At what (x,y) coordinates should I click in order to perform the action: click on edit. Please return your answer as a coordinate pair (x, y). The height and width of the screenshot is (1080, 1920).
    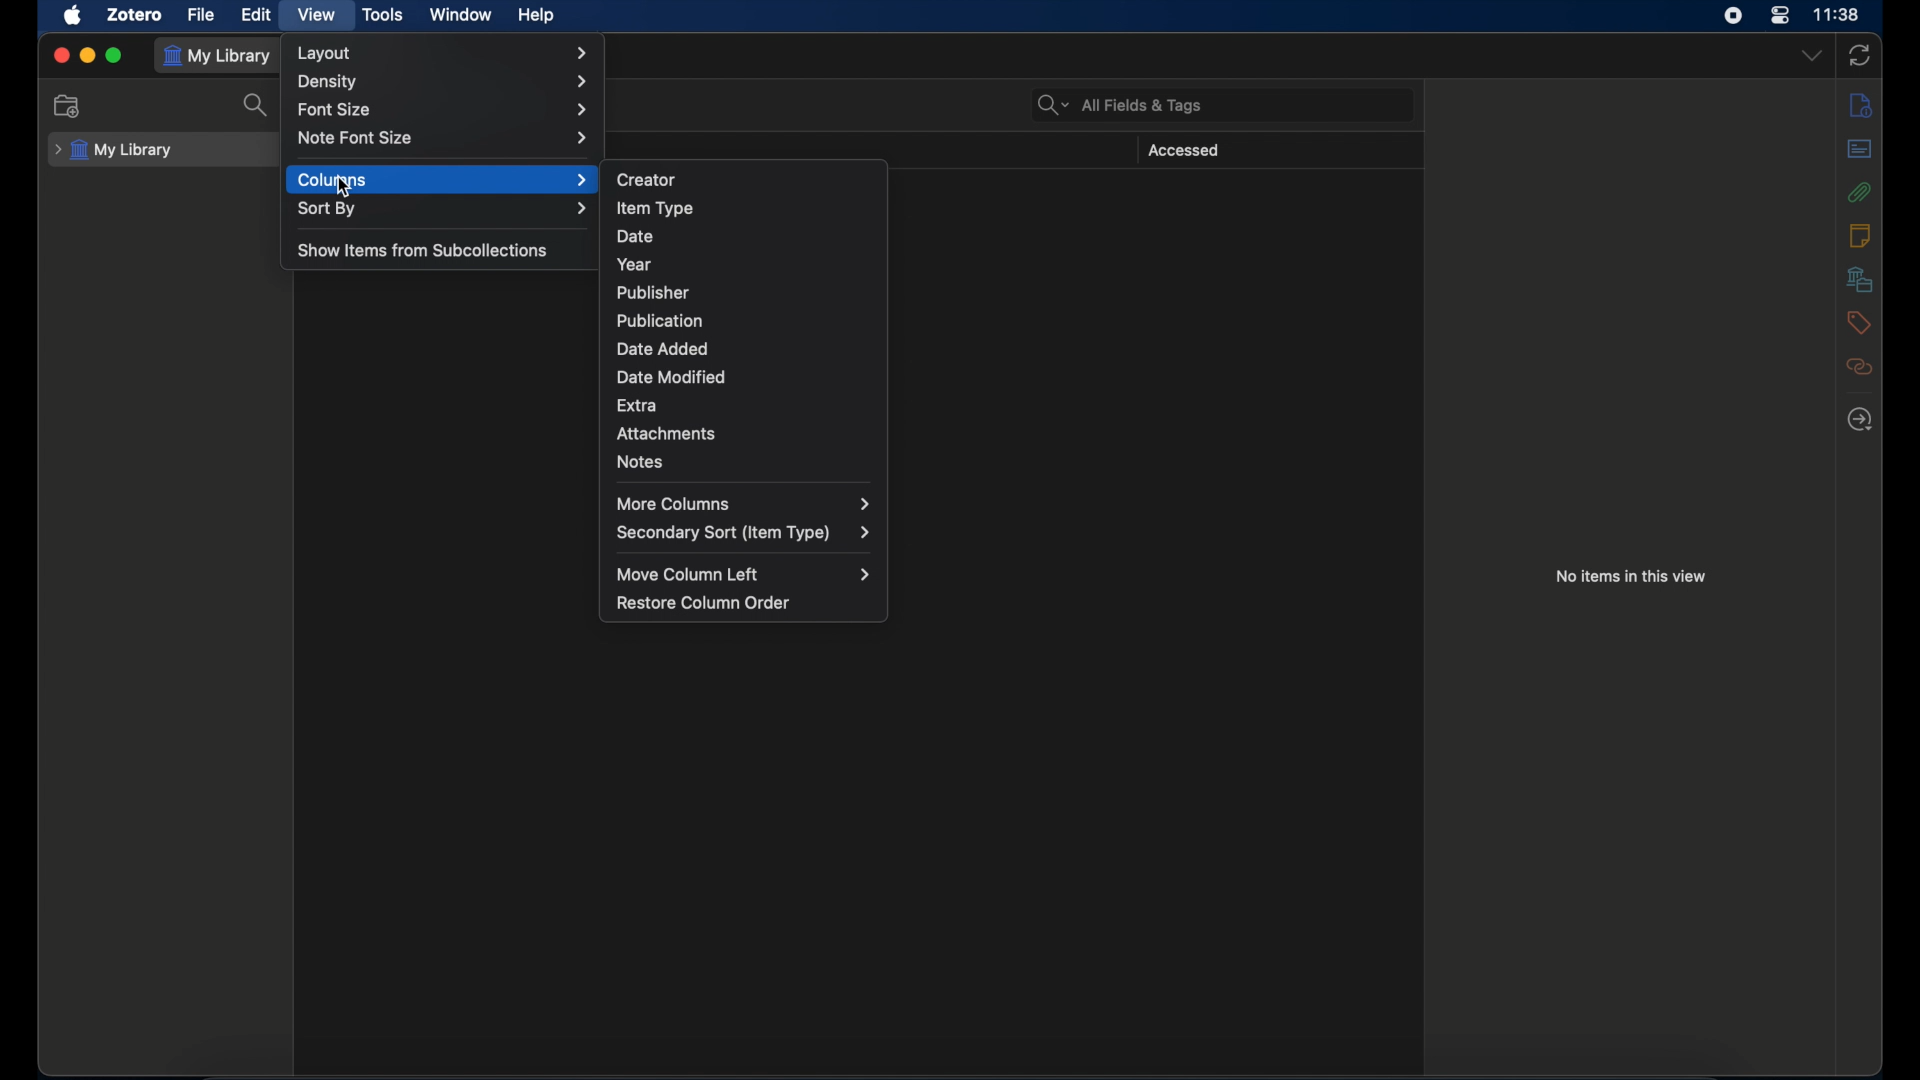
    Looking at the image, I should click on (258, 15).